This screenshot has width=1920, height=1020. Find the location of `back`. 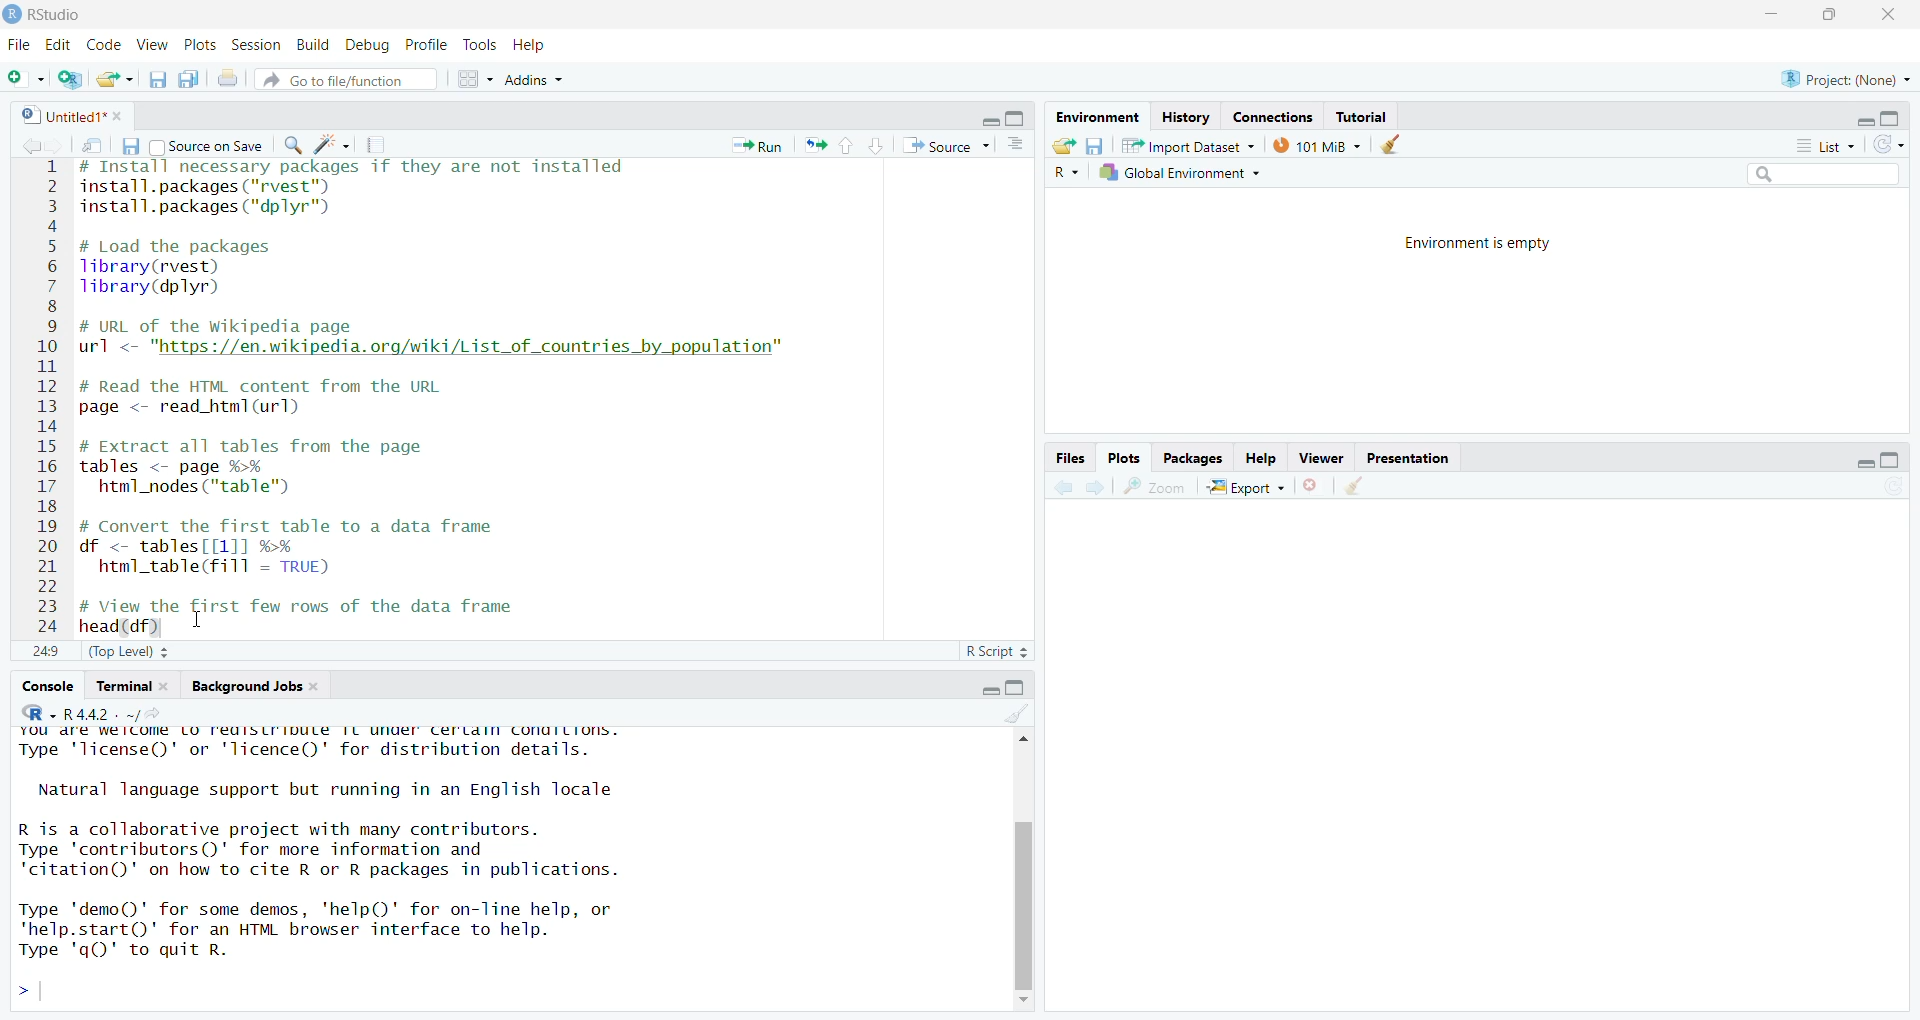

back is located at coordinates (1066, 487).